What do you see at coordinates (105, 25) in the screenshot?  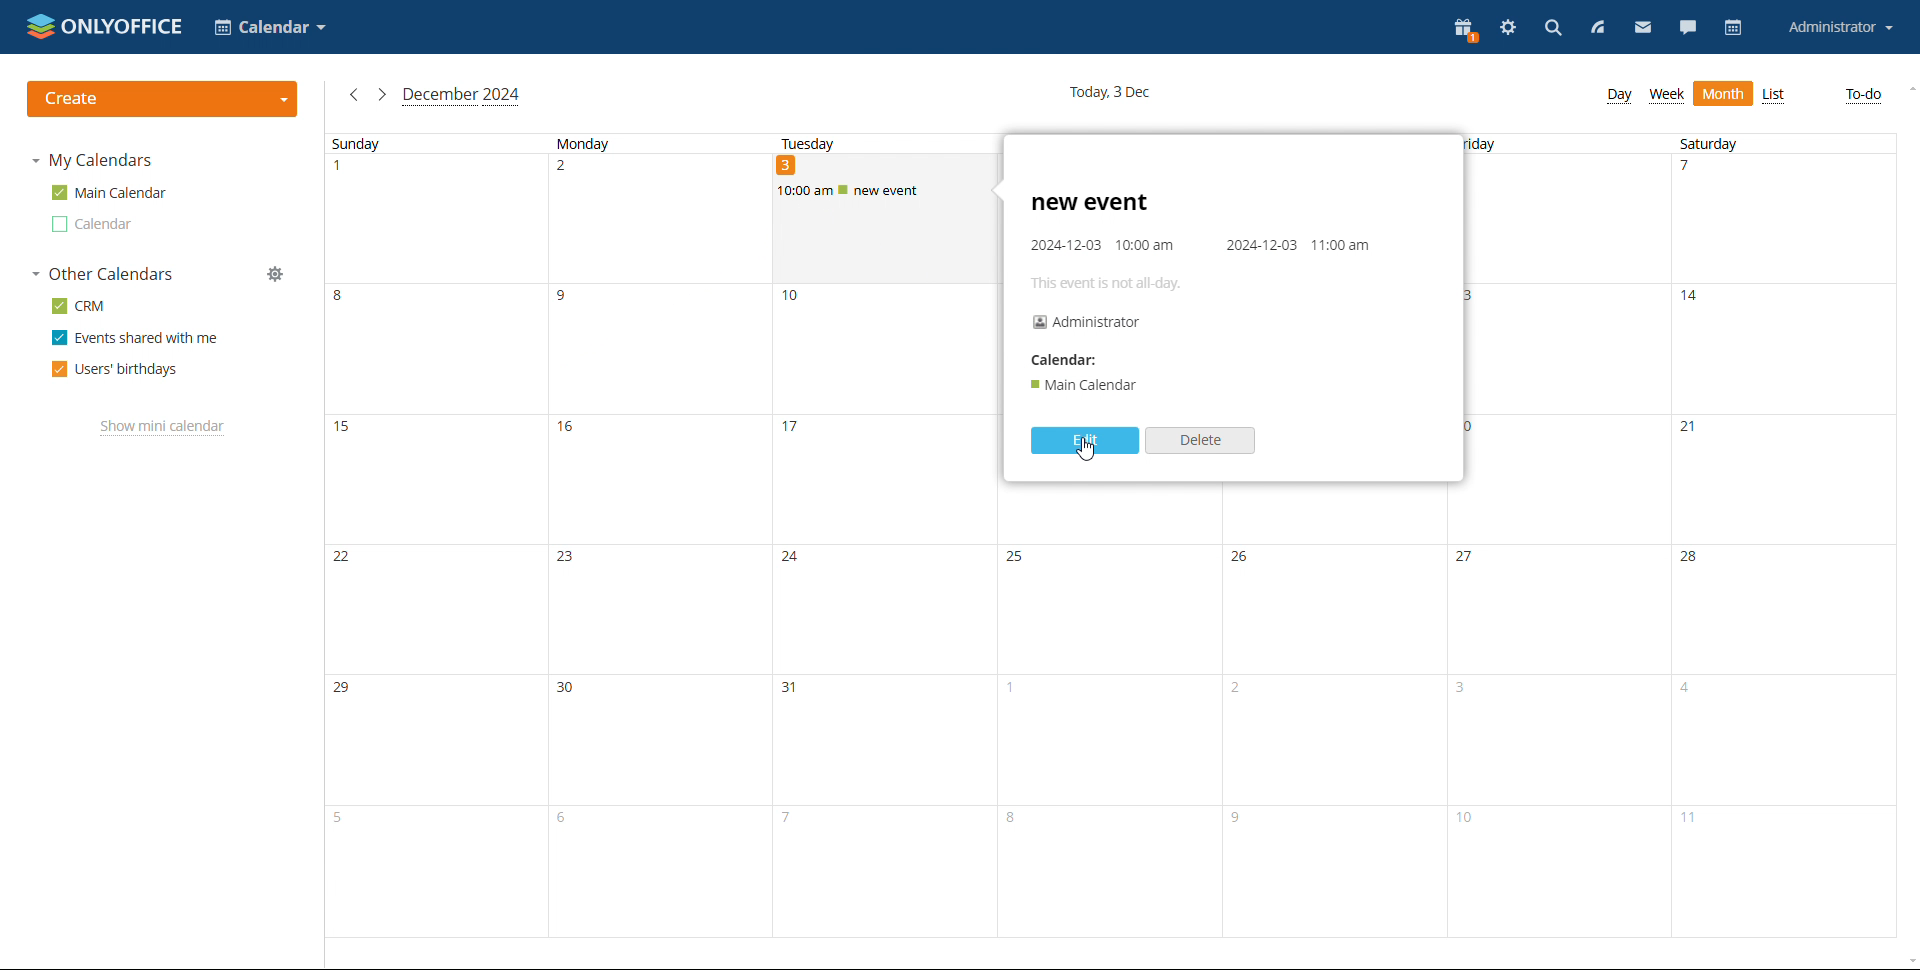 I see `logo` at bounding box center [105, 25].